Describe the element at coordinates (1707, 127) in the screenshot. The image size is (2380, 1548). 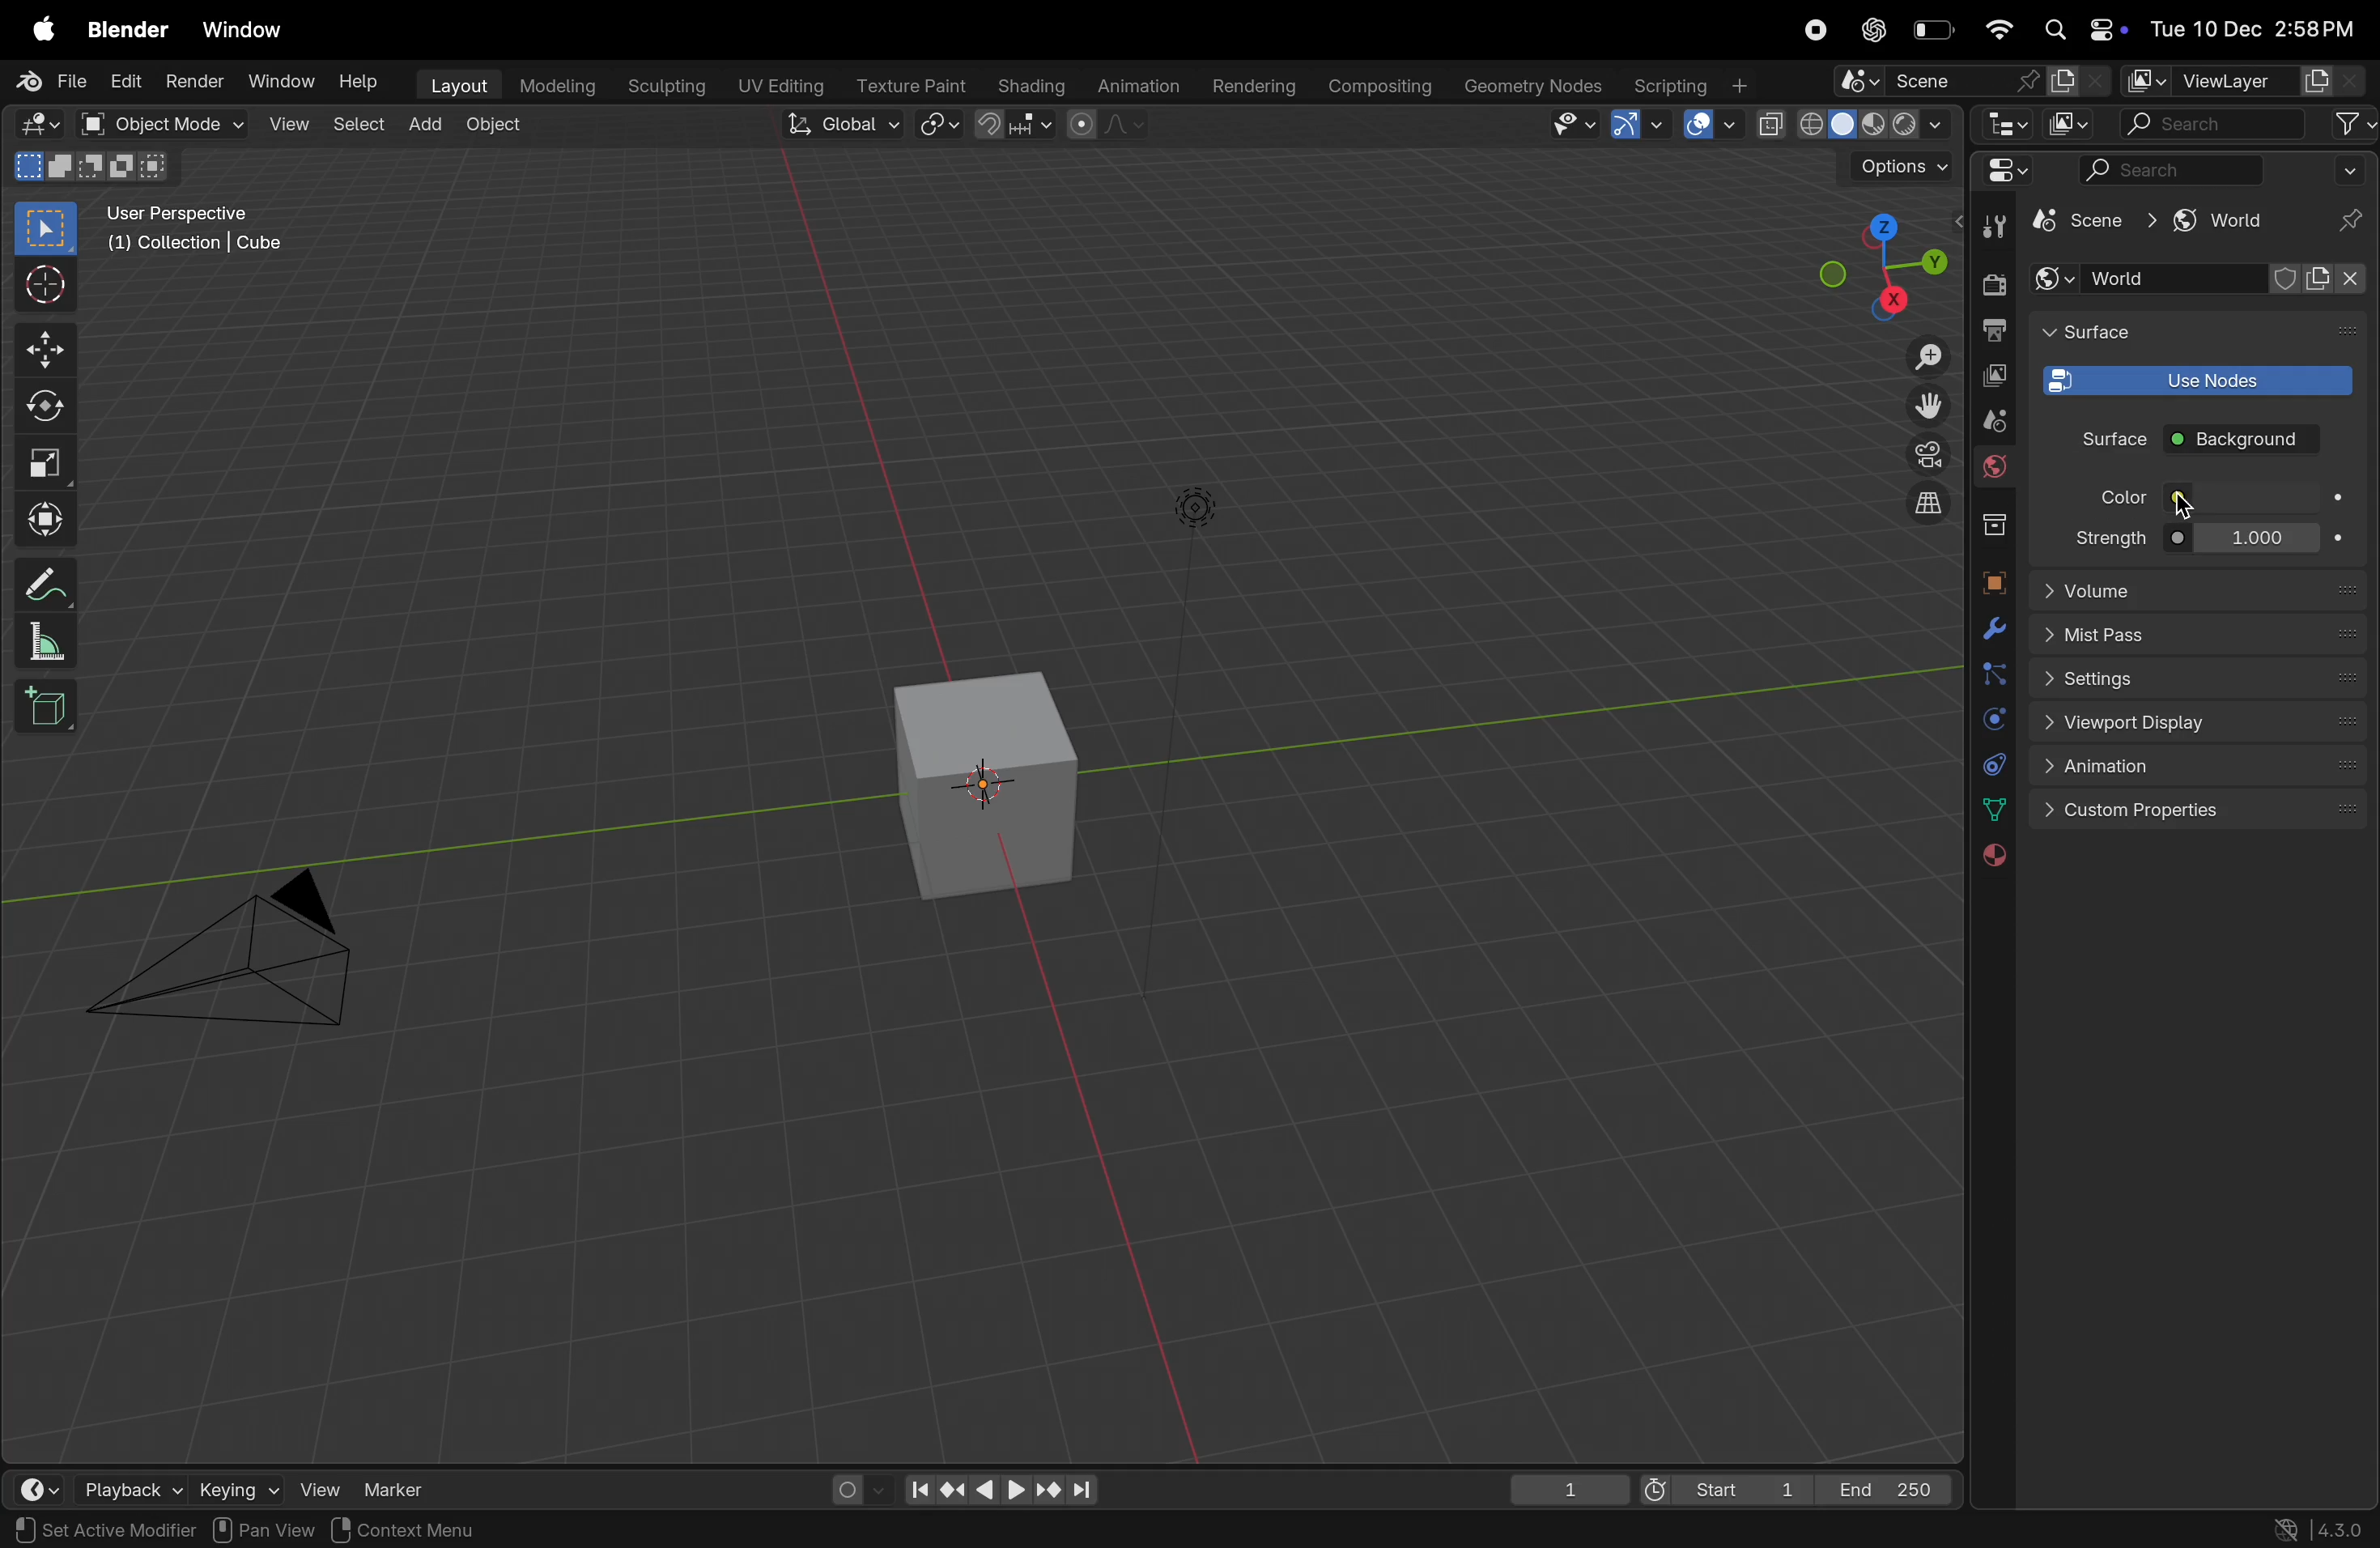
I see `Show overlays` at that location.